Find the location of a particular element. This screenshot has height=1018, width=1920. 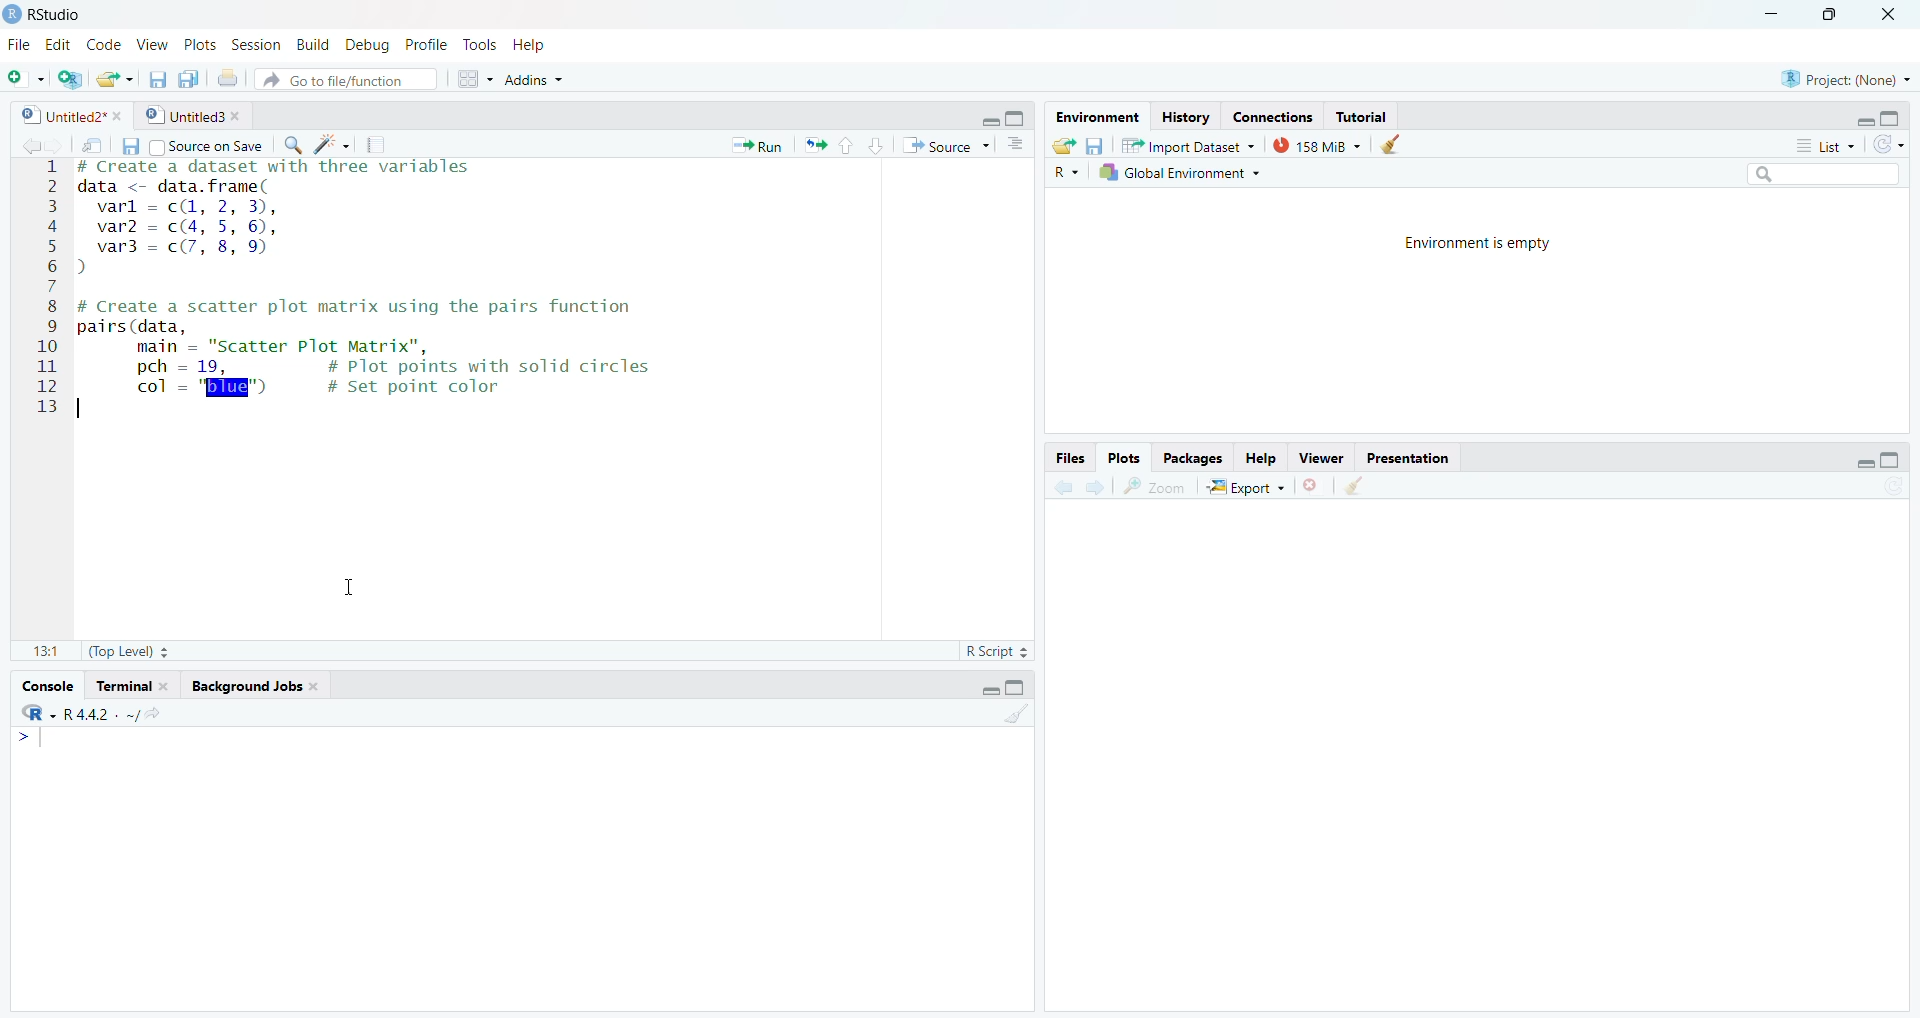

Save all open document is located at coordinates (190, 77).